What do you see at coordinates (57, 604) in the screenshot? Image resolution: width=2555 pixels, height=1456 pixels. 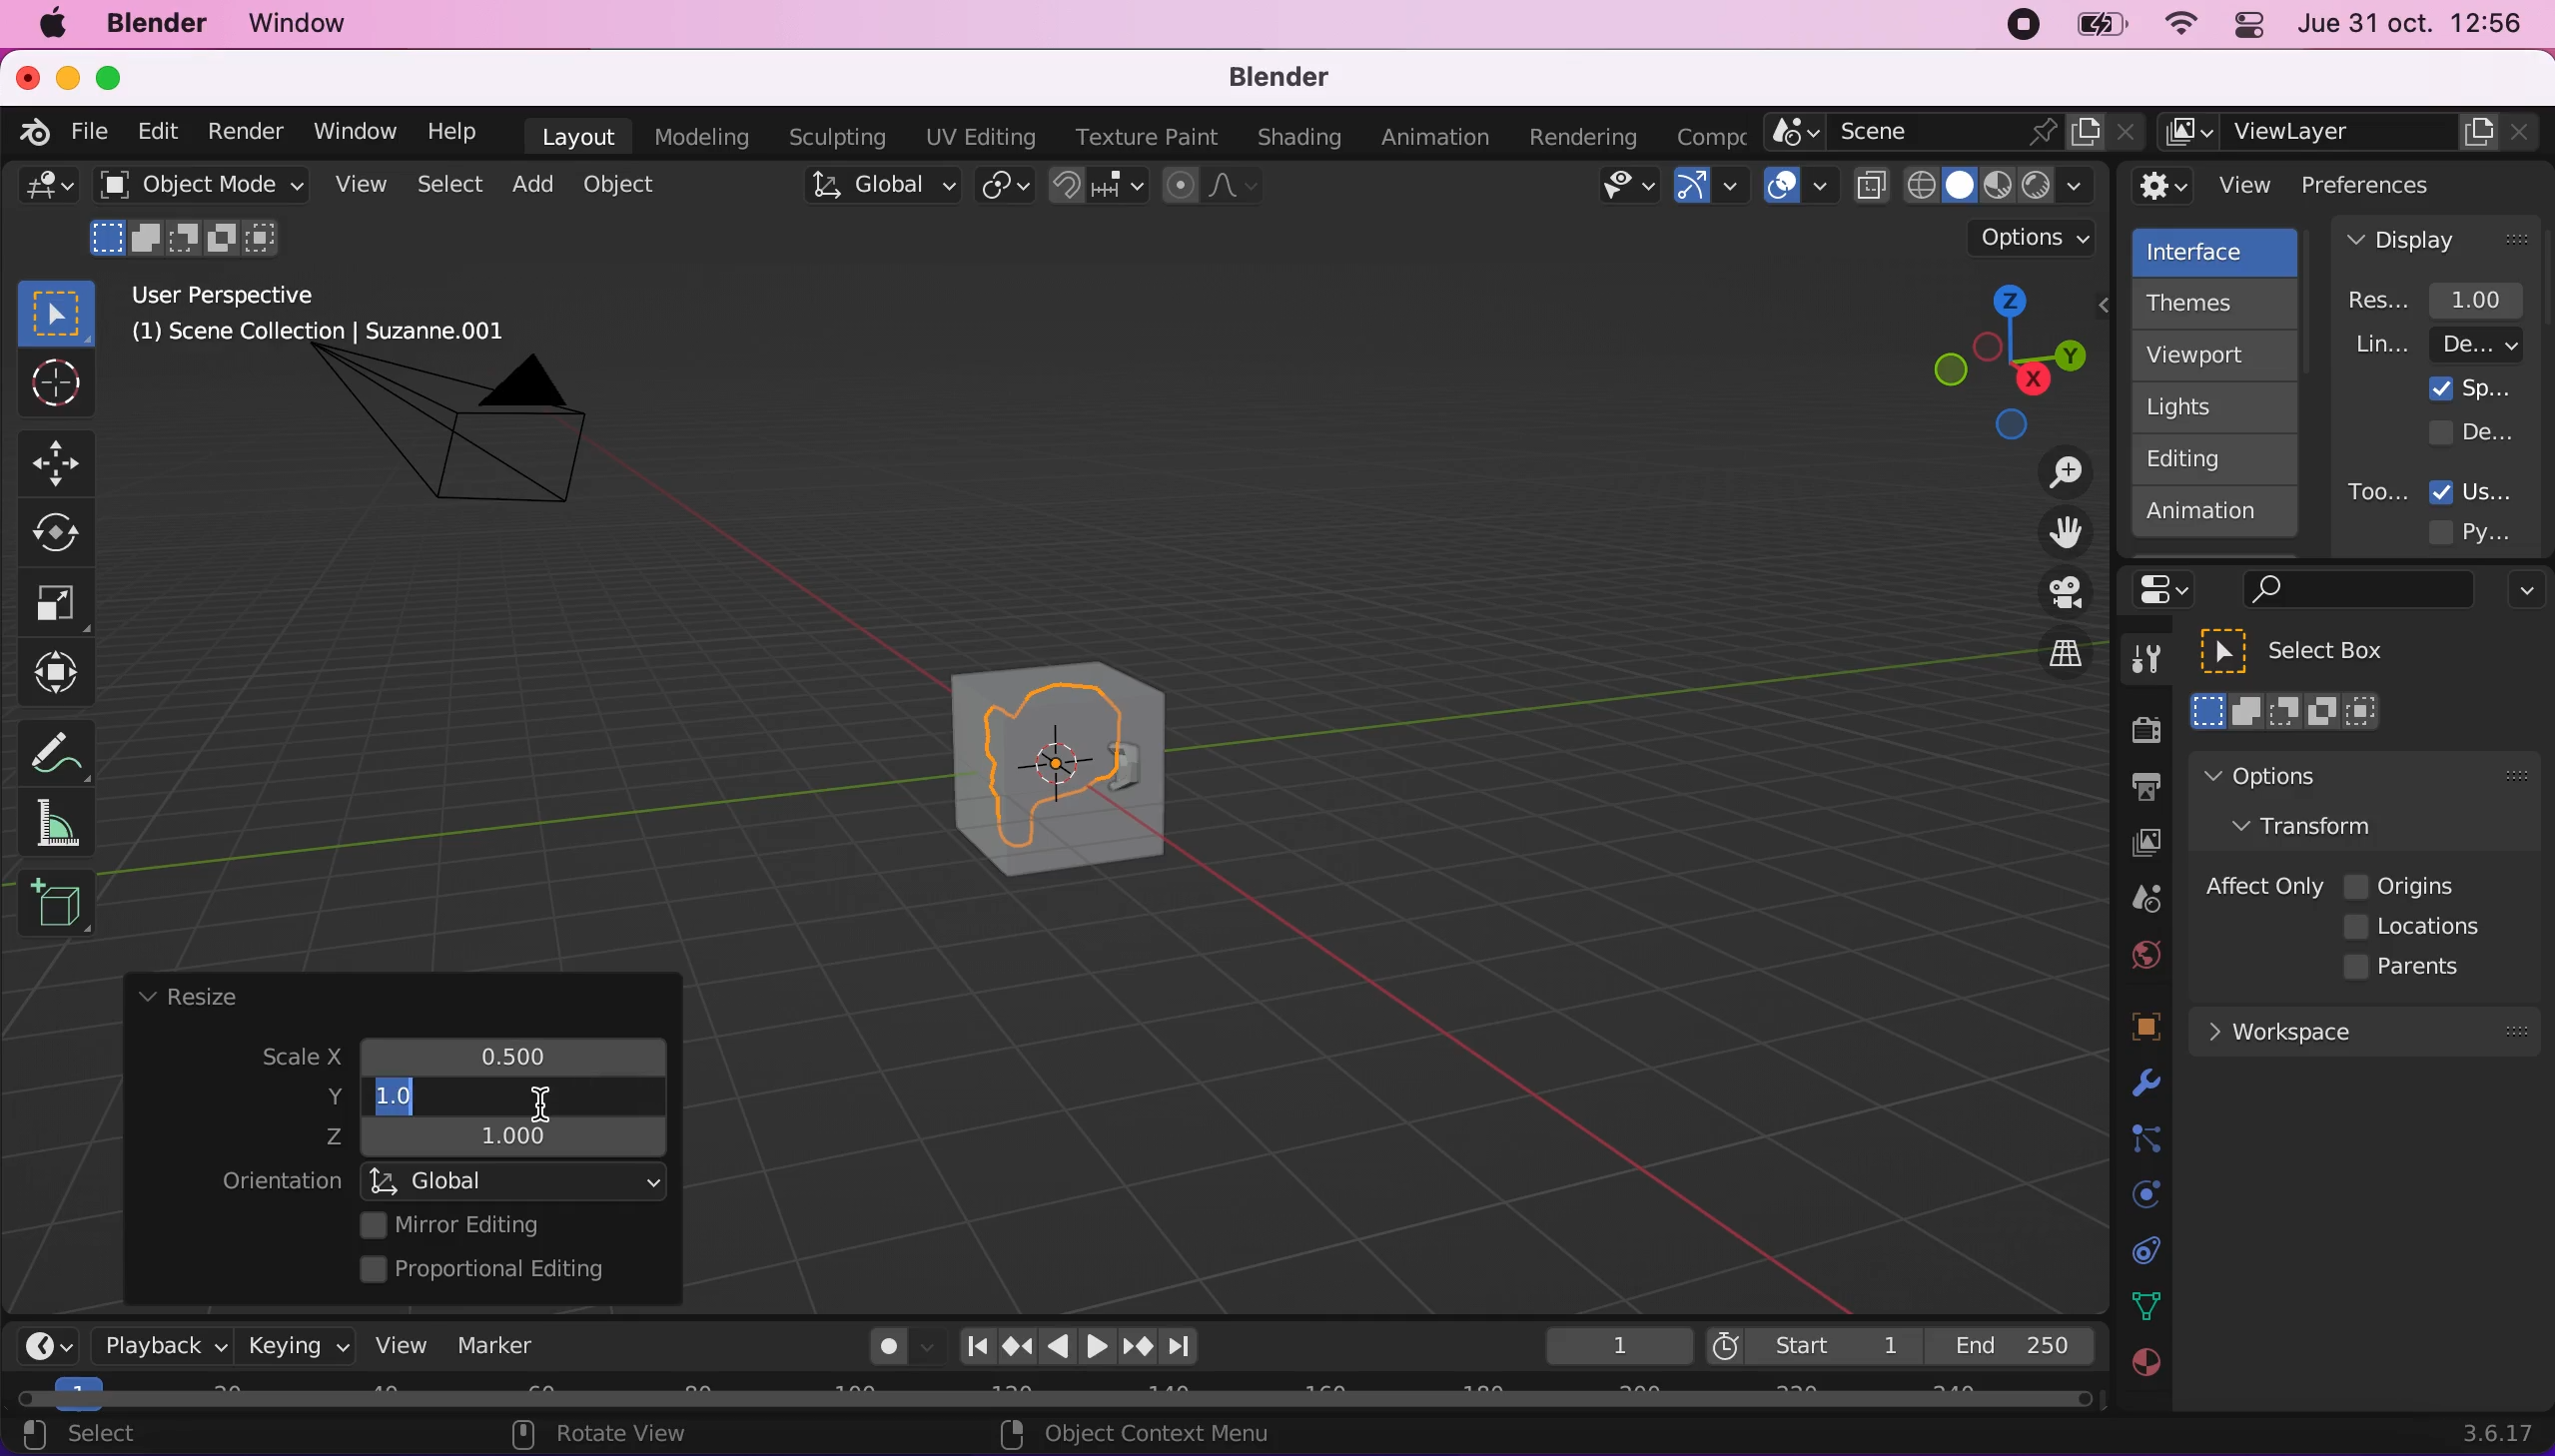 I see `` at bounding box center [57, 604].